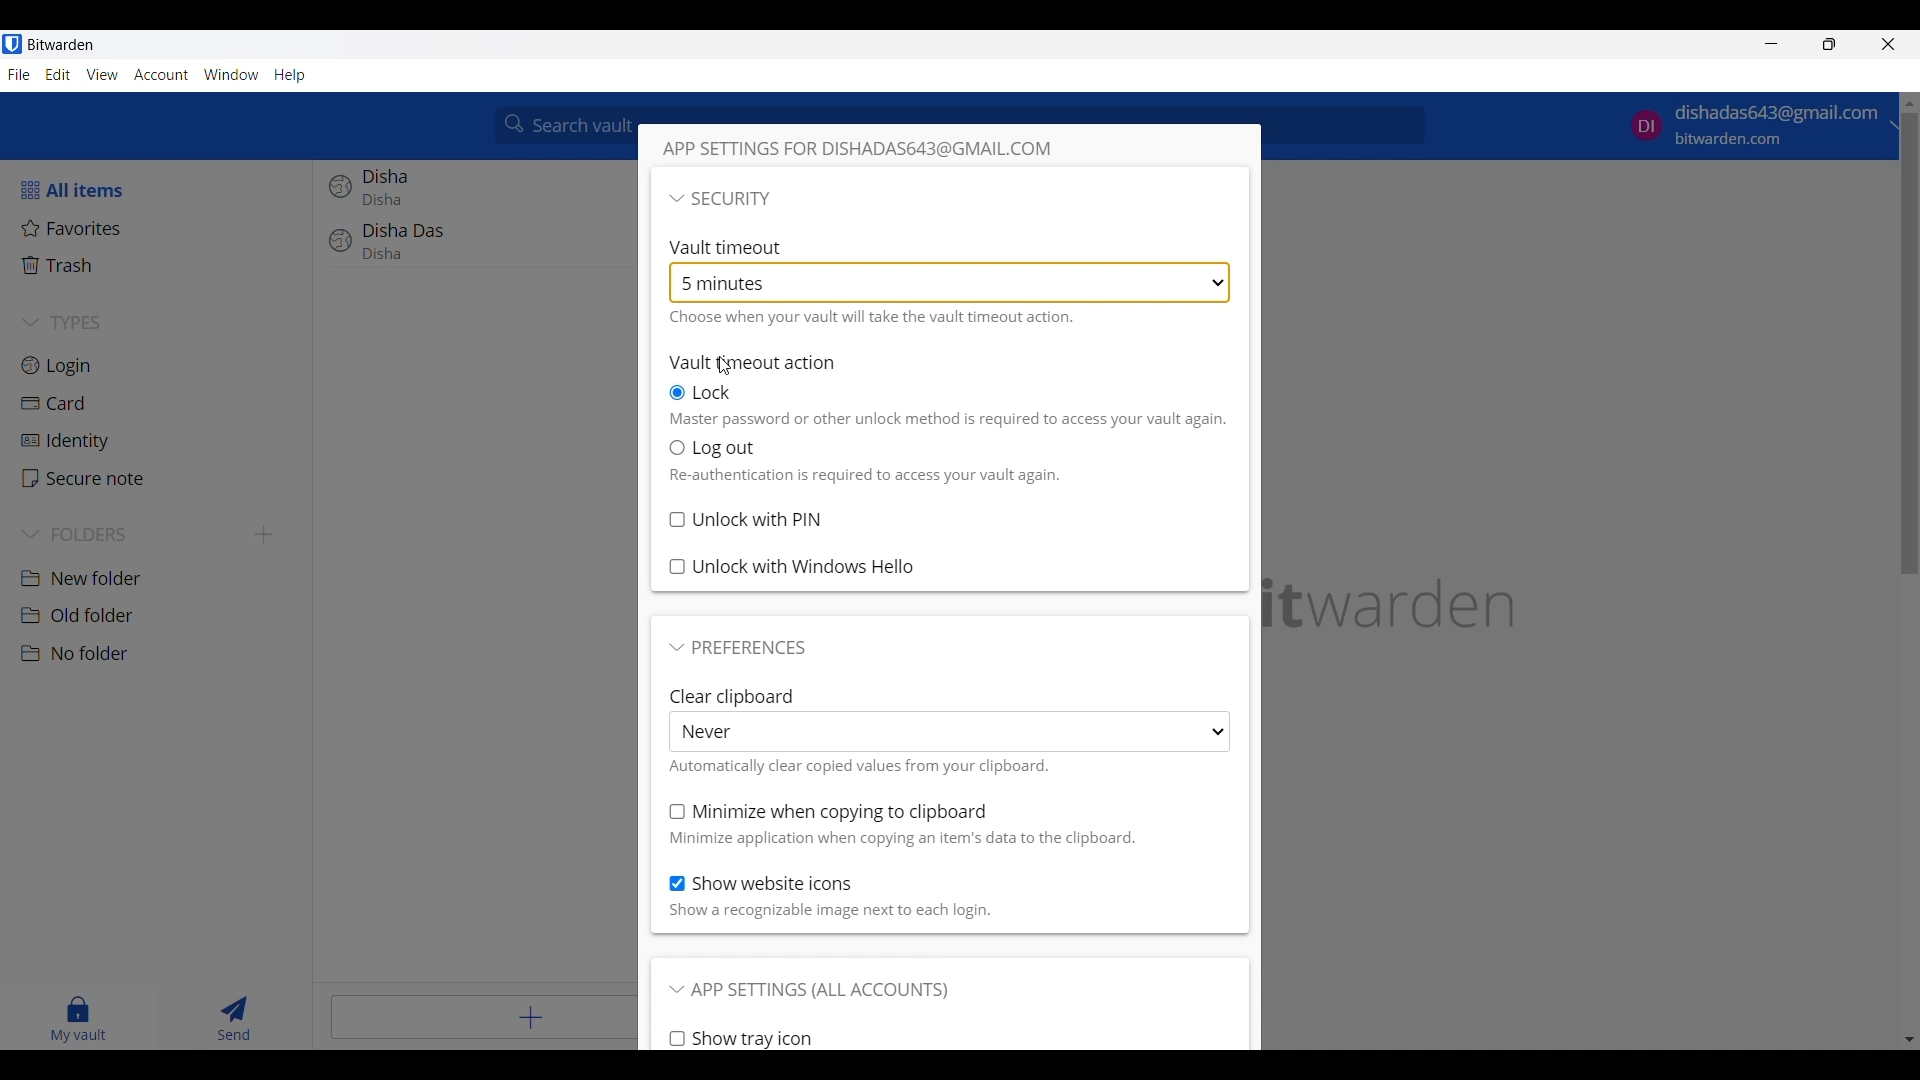  Describe the element at coordinates (159, 615) in the screenshot. I see `Old folder` at that location.